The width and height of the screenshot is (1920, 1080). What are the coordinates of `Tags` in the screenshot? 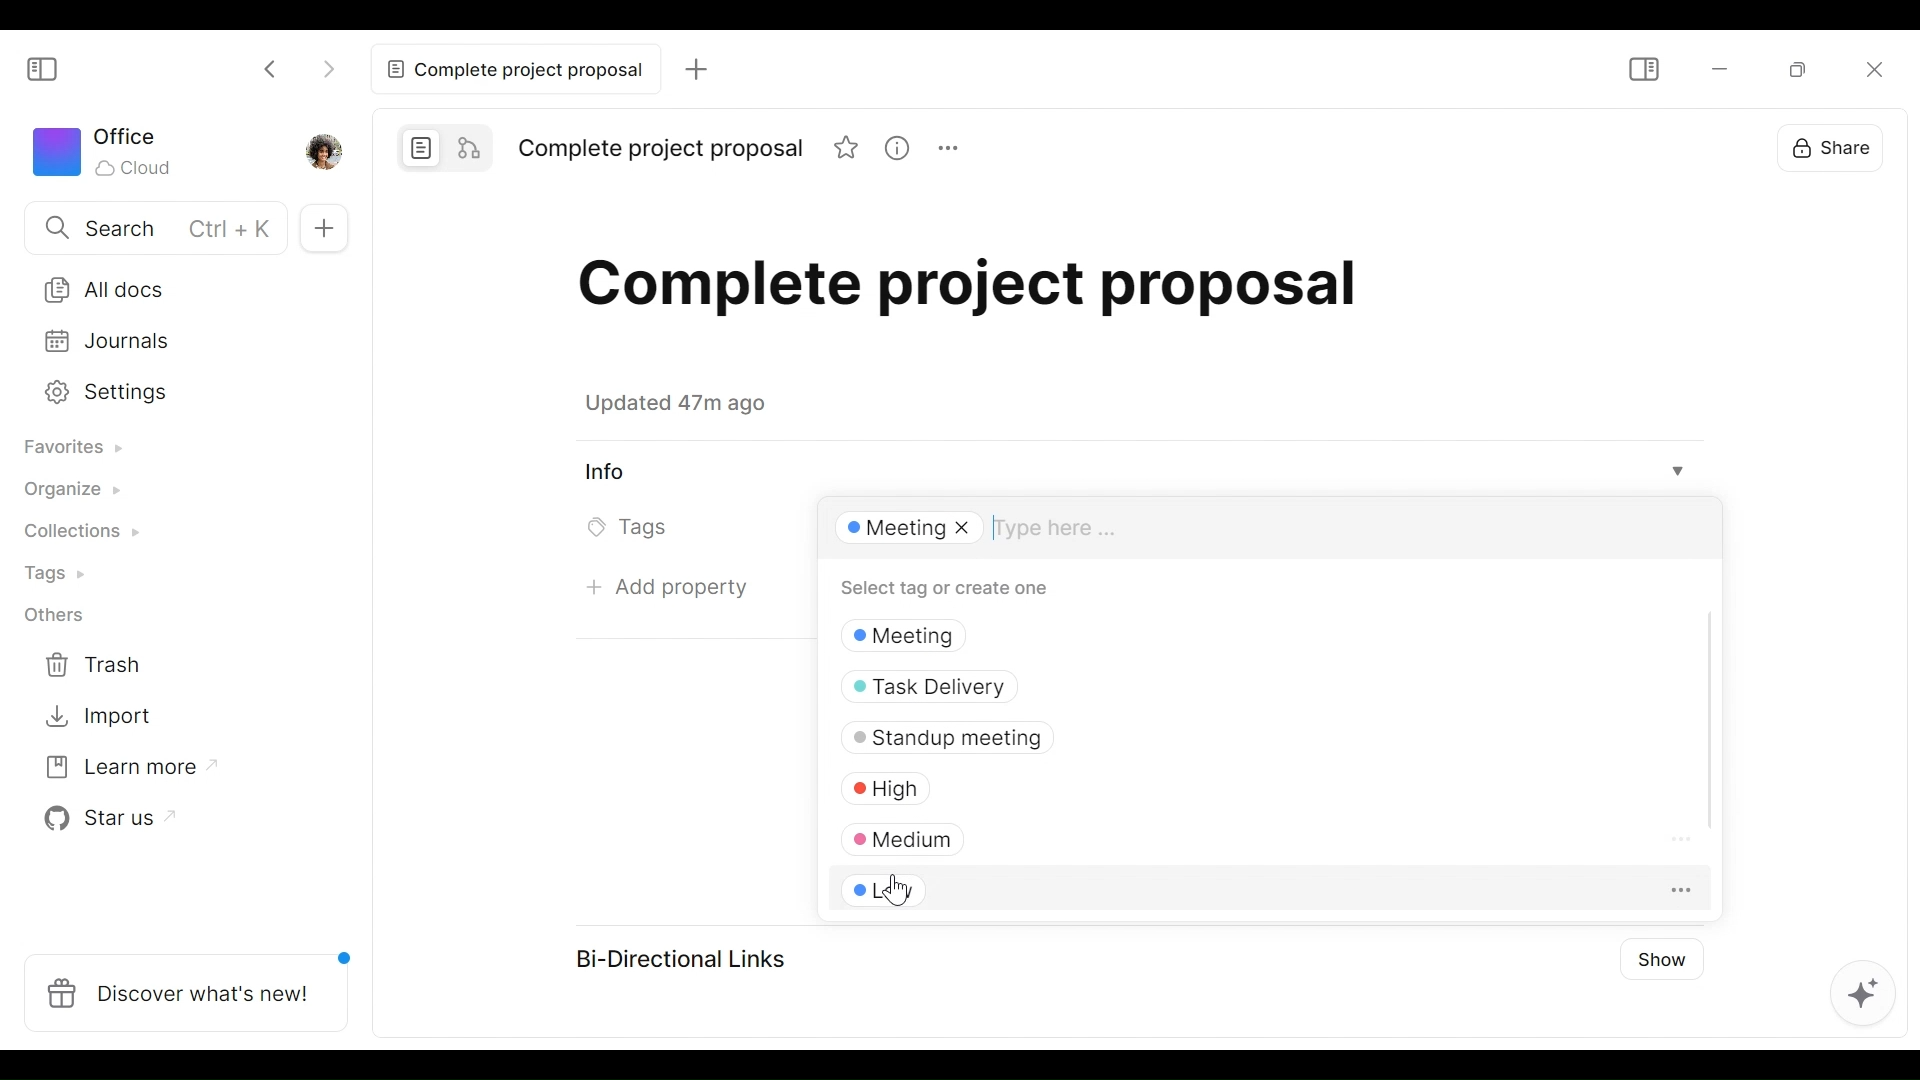 It's located at (631, 530).